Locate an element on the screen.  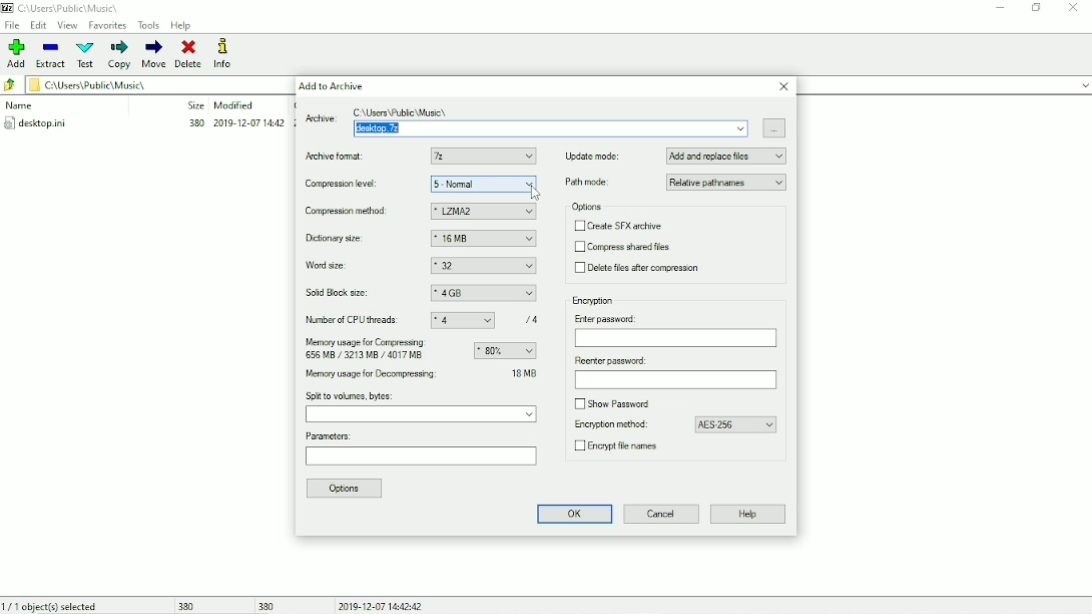
Dictionary size is located at coordinates (343, 238).